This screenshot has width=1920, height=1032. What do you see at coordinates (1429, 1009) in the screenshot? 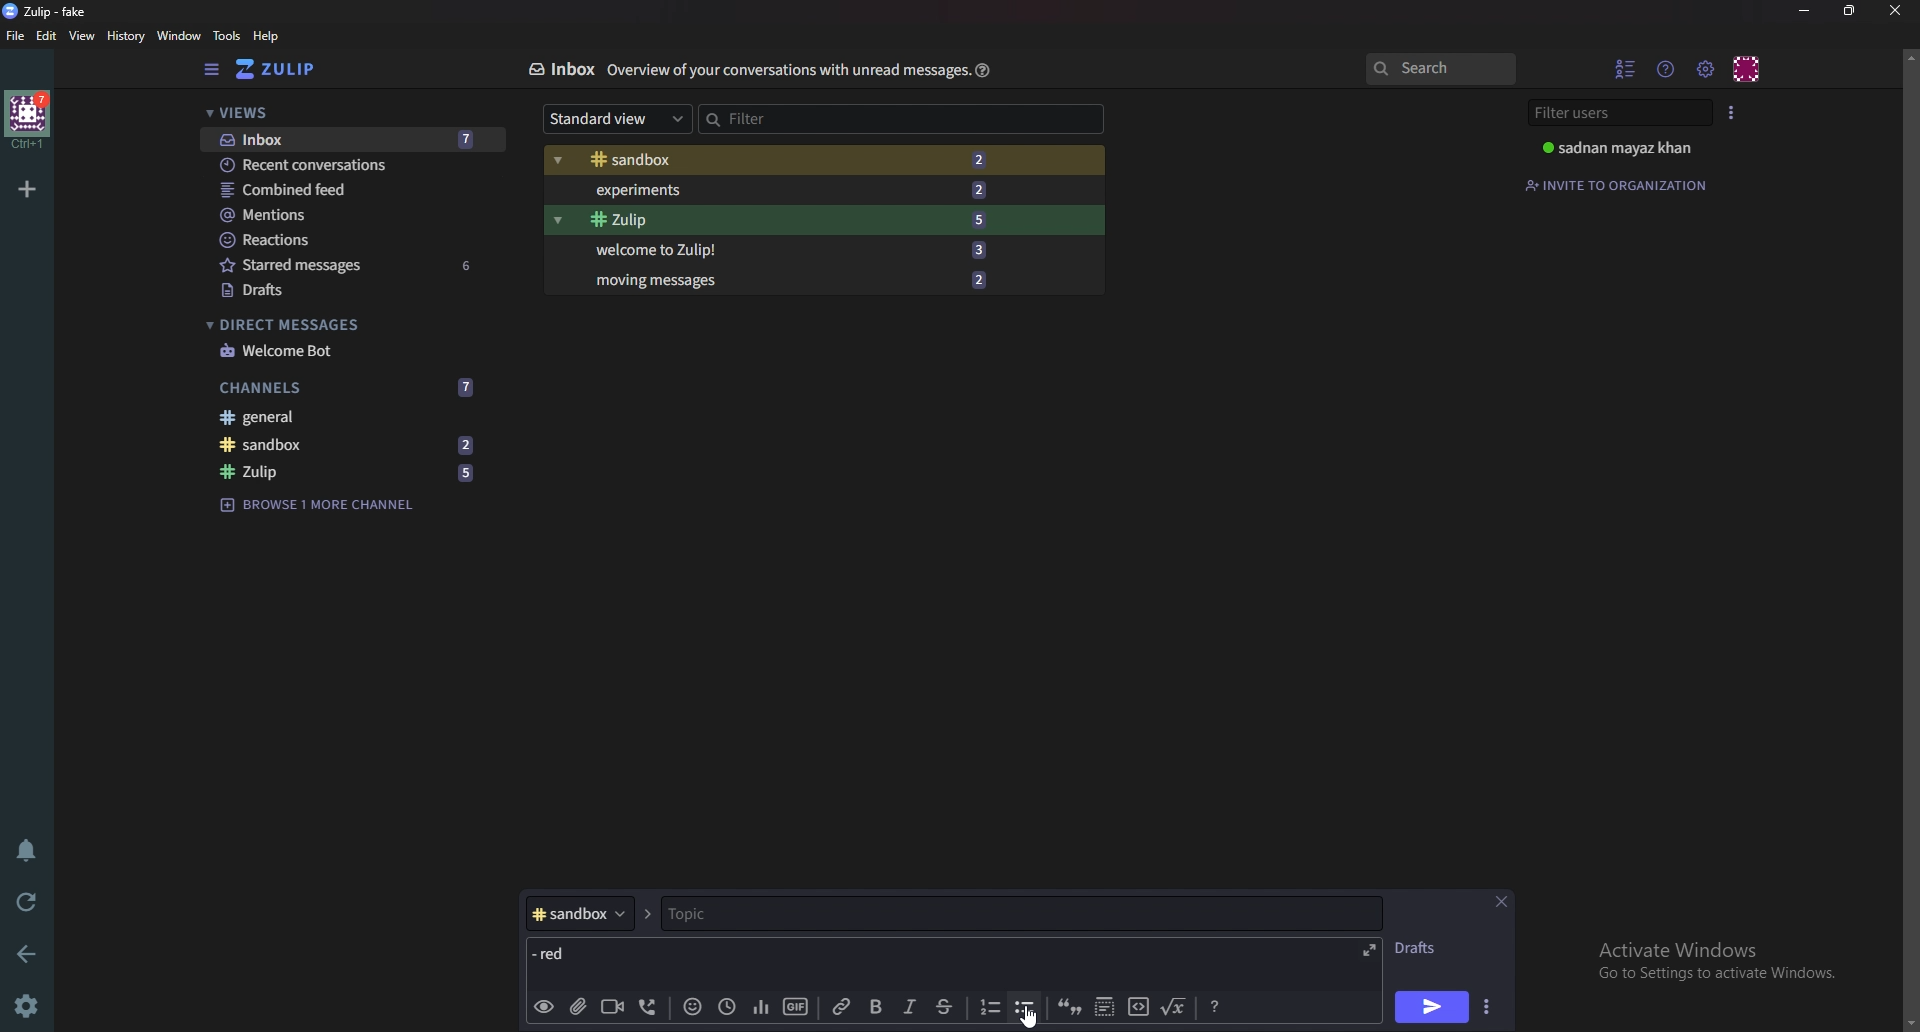
I see `send` at bounding box center [1429, 1009].